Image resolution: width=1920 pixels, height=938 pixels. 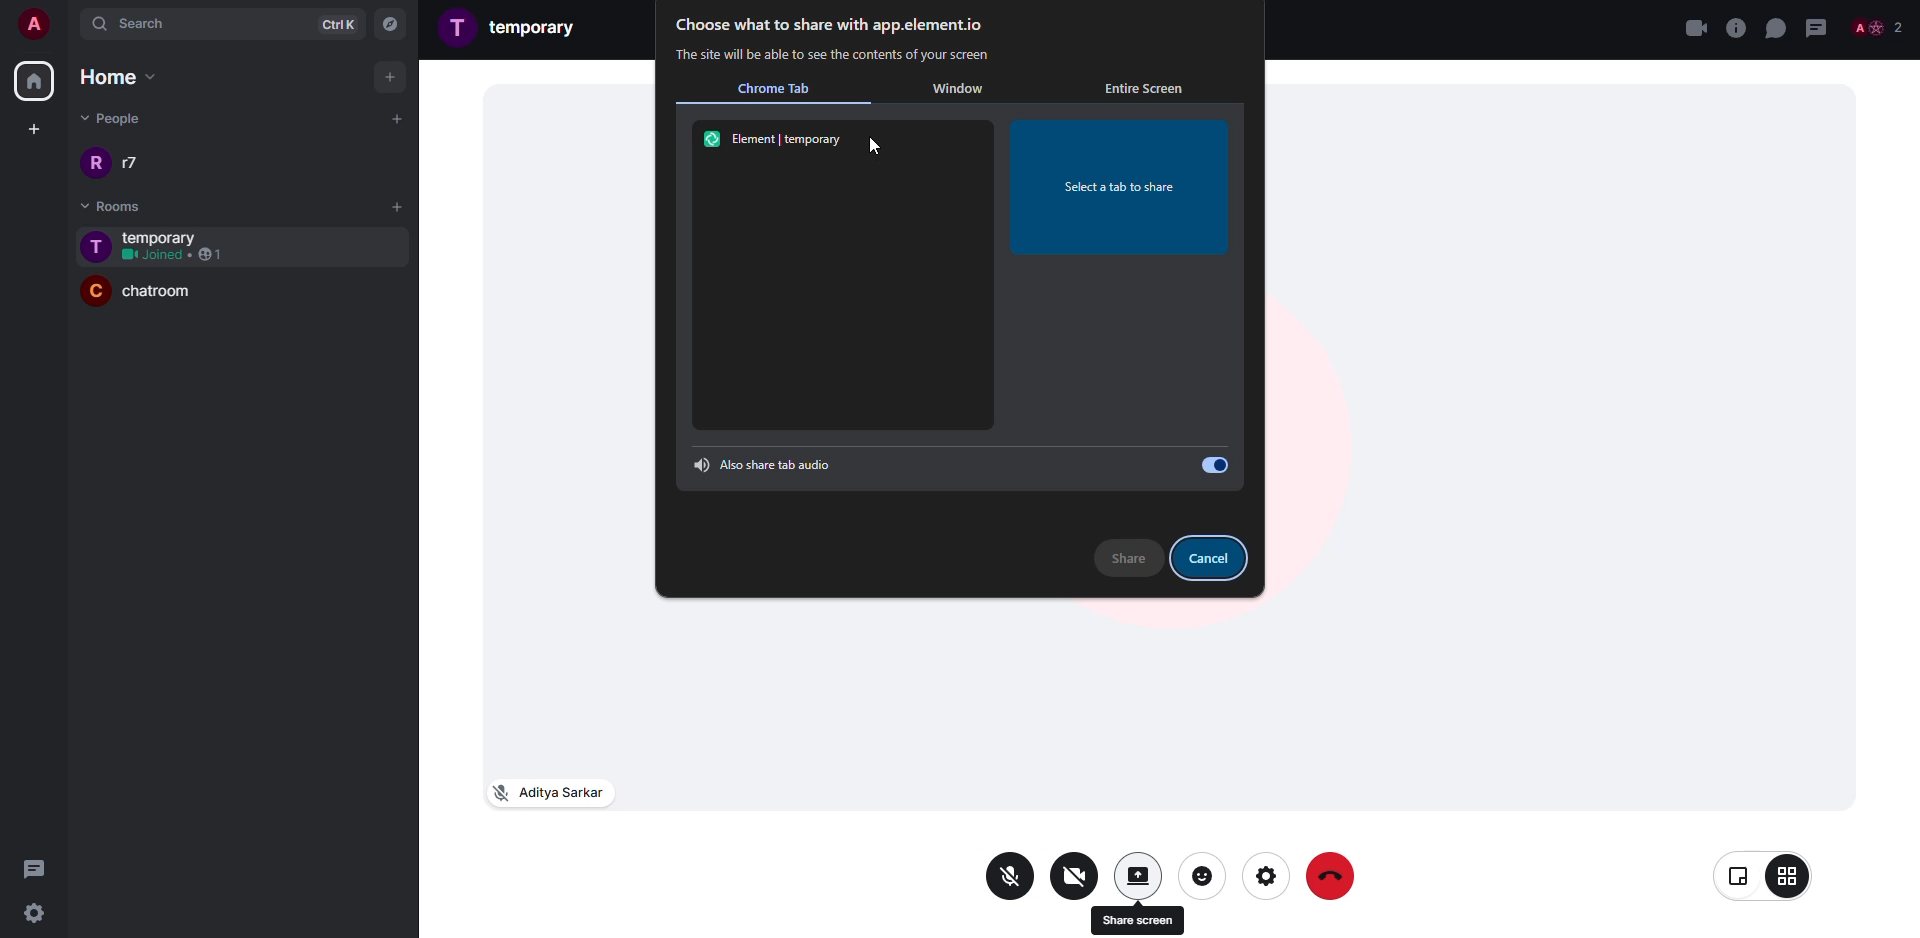 What do you see at coordinates (773, 88) in the screenshot?
I see `chrome tab` at bounding box center [773, 88].